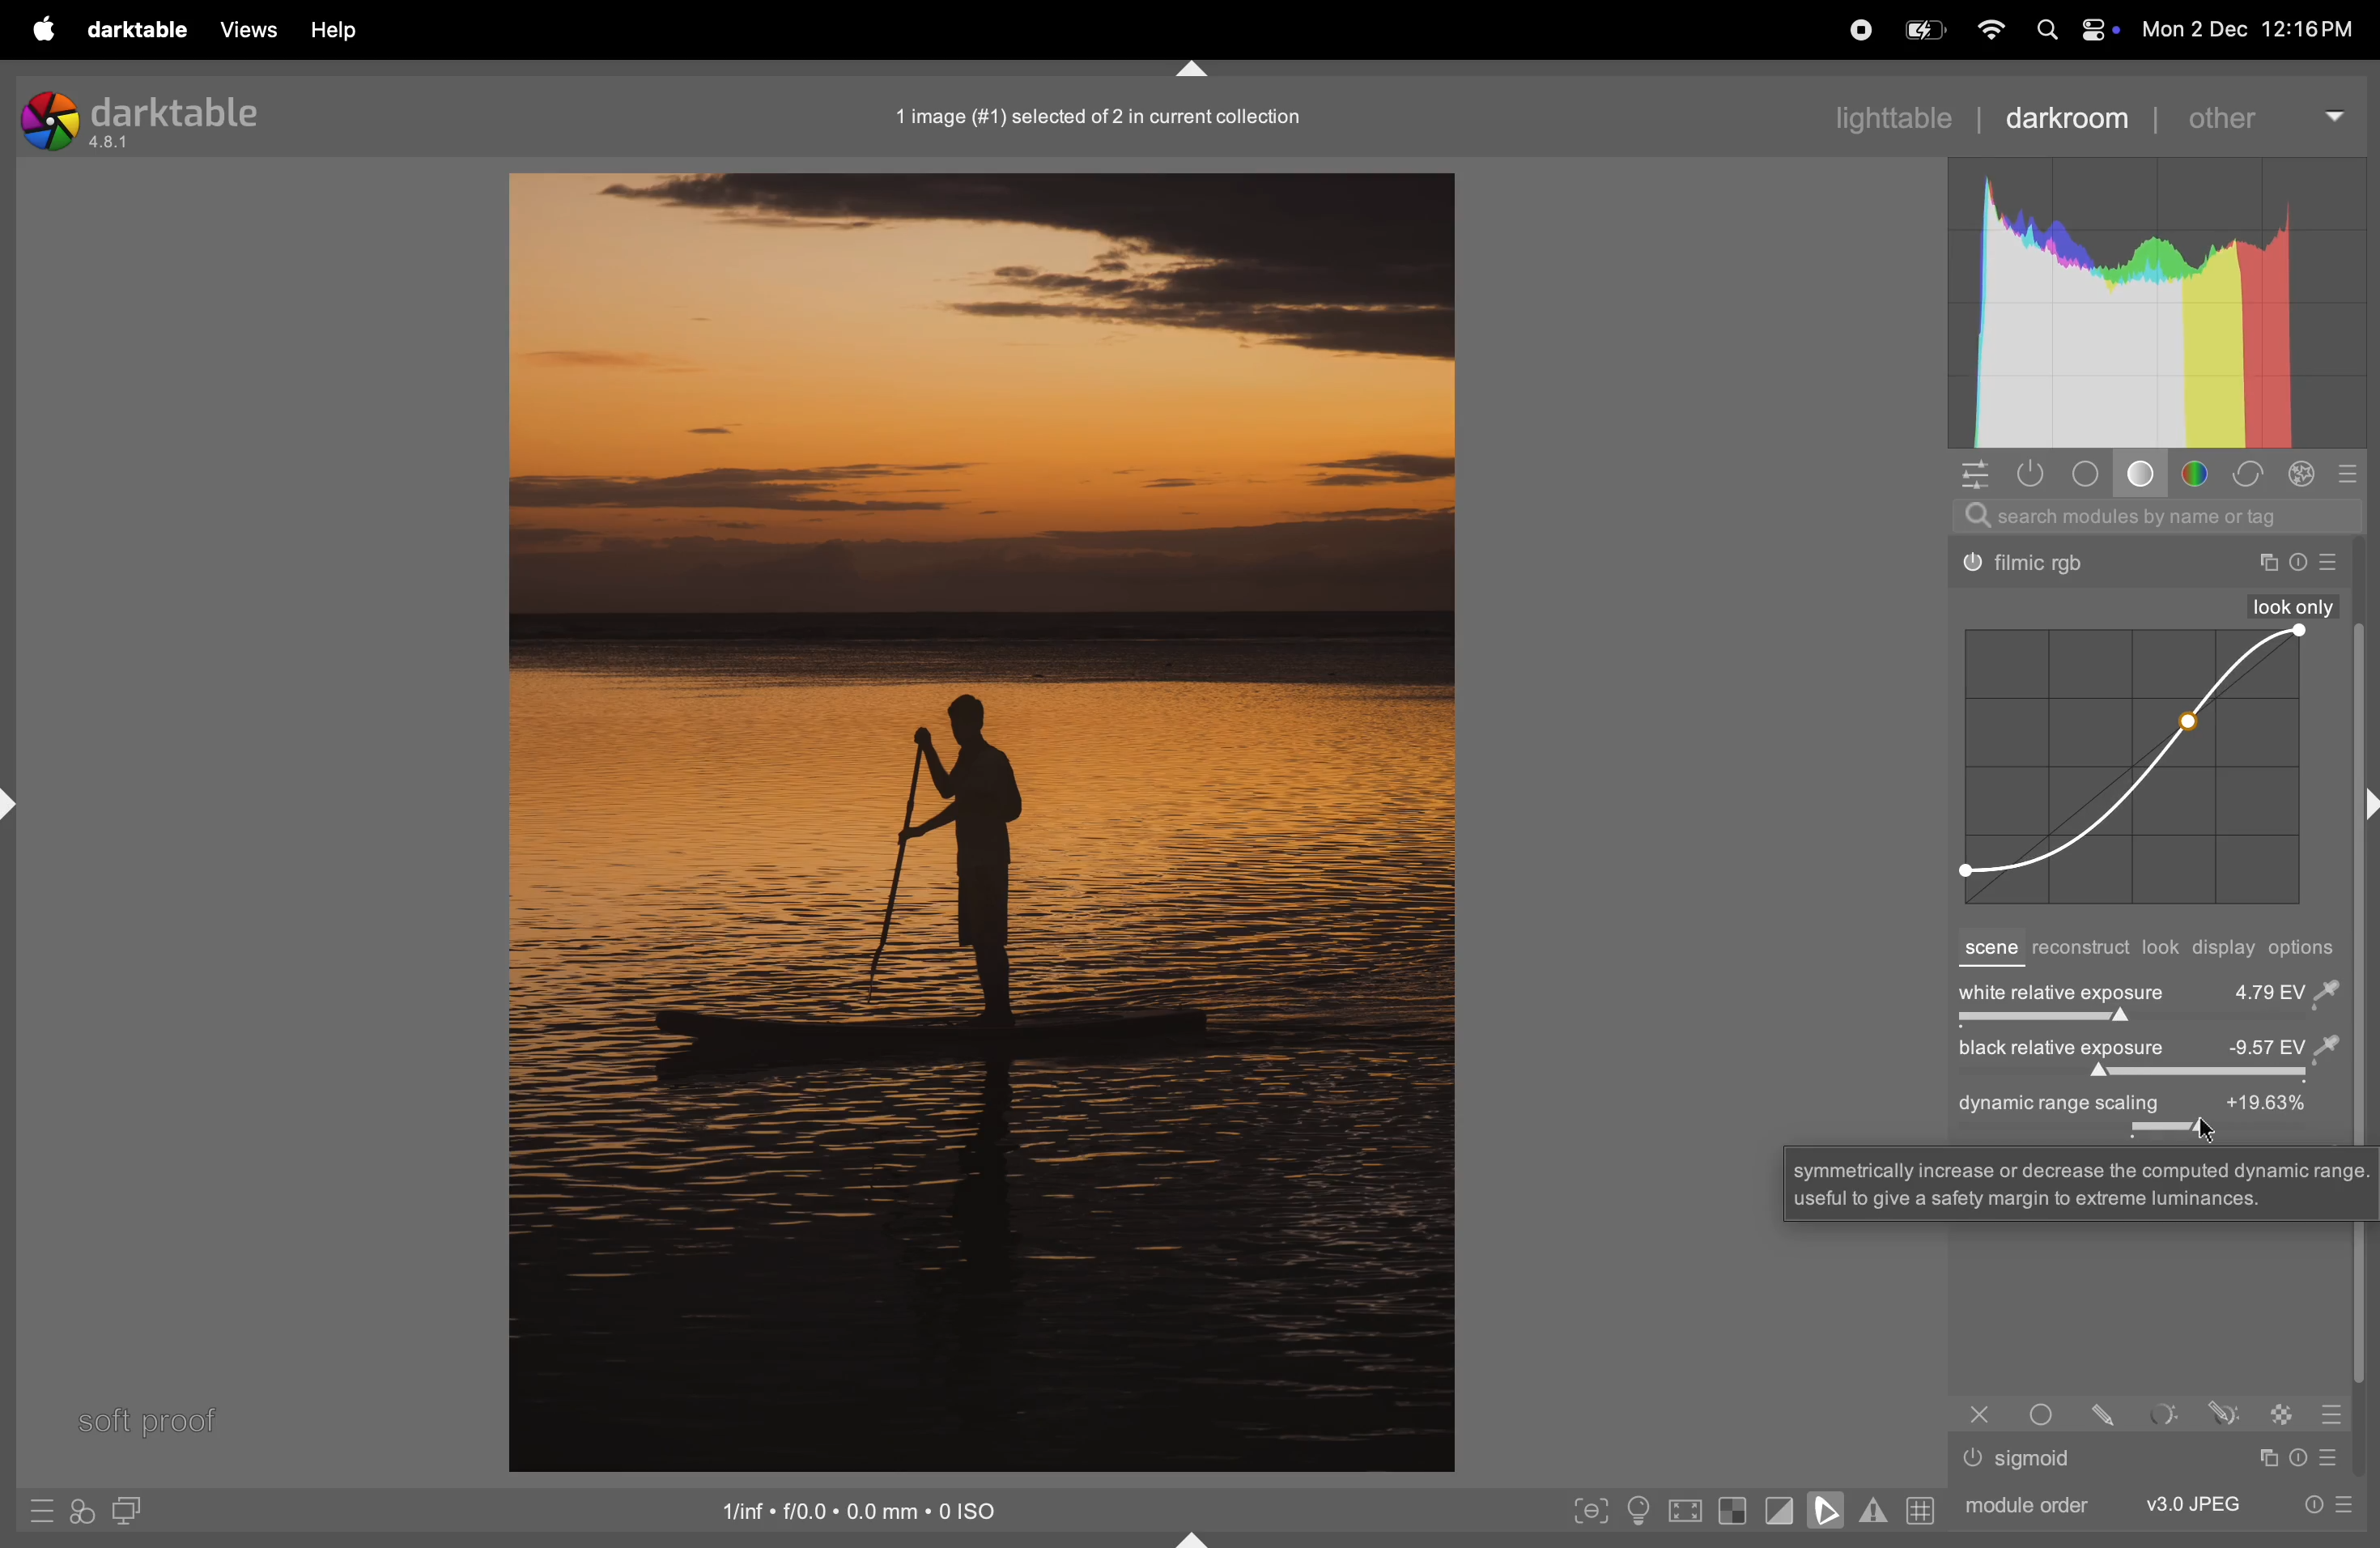 This screenshot has height=1548, width=2380. I want to click on , so click(2038, 1459).